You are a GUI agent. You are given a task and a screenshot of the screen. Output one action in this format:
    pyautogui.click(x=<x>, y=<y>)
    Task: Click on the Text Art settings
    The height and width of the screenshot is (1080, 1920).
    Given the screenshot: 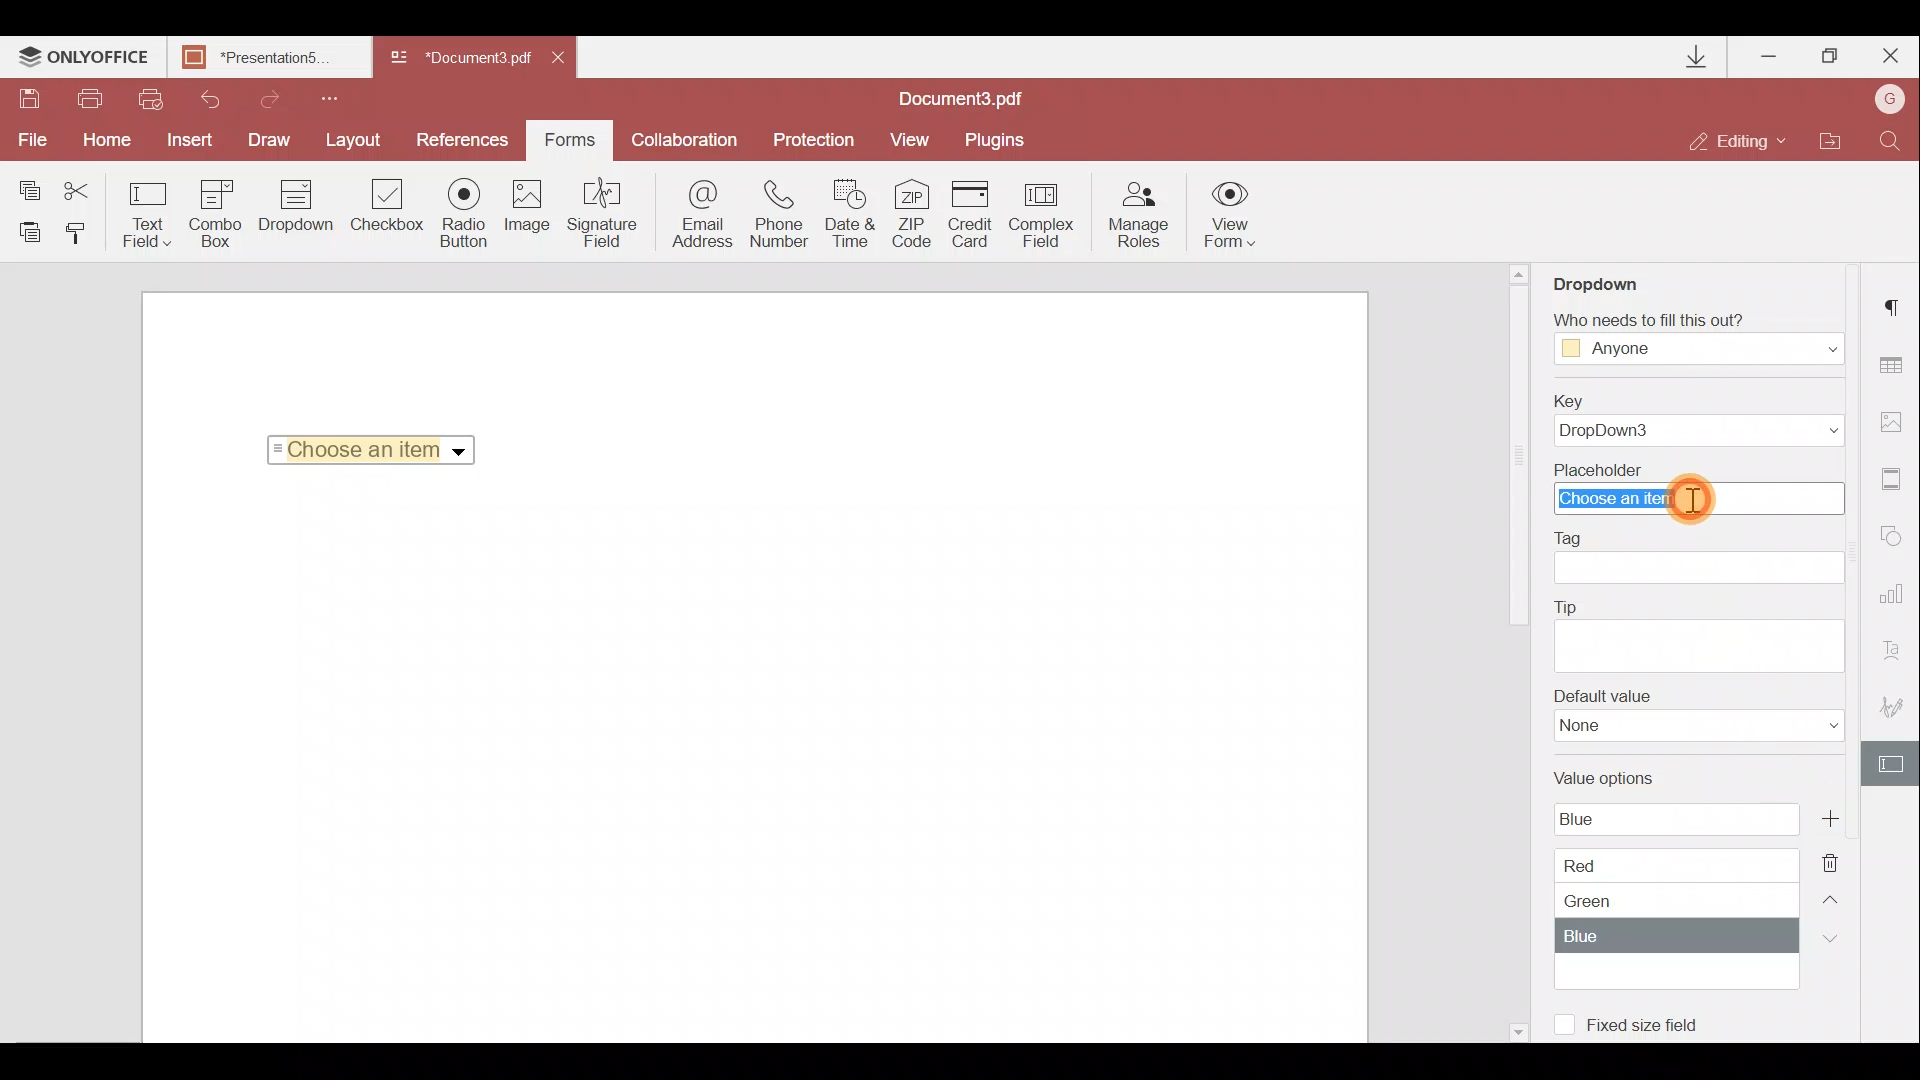 What is the action you would take?
    pyautogui.click(x=1898, y=648)
    